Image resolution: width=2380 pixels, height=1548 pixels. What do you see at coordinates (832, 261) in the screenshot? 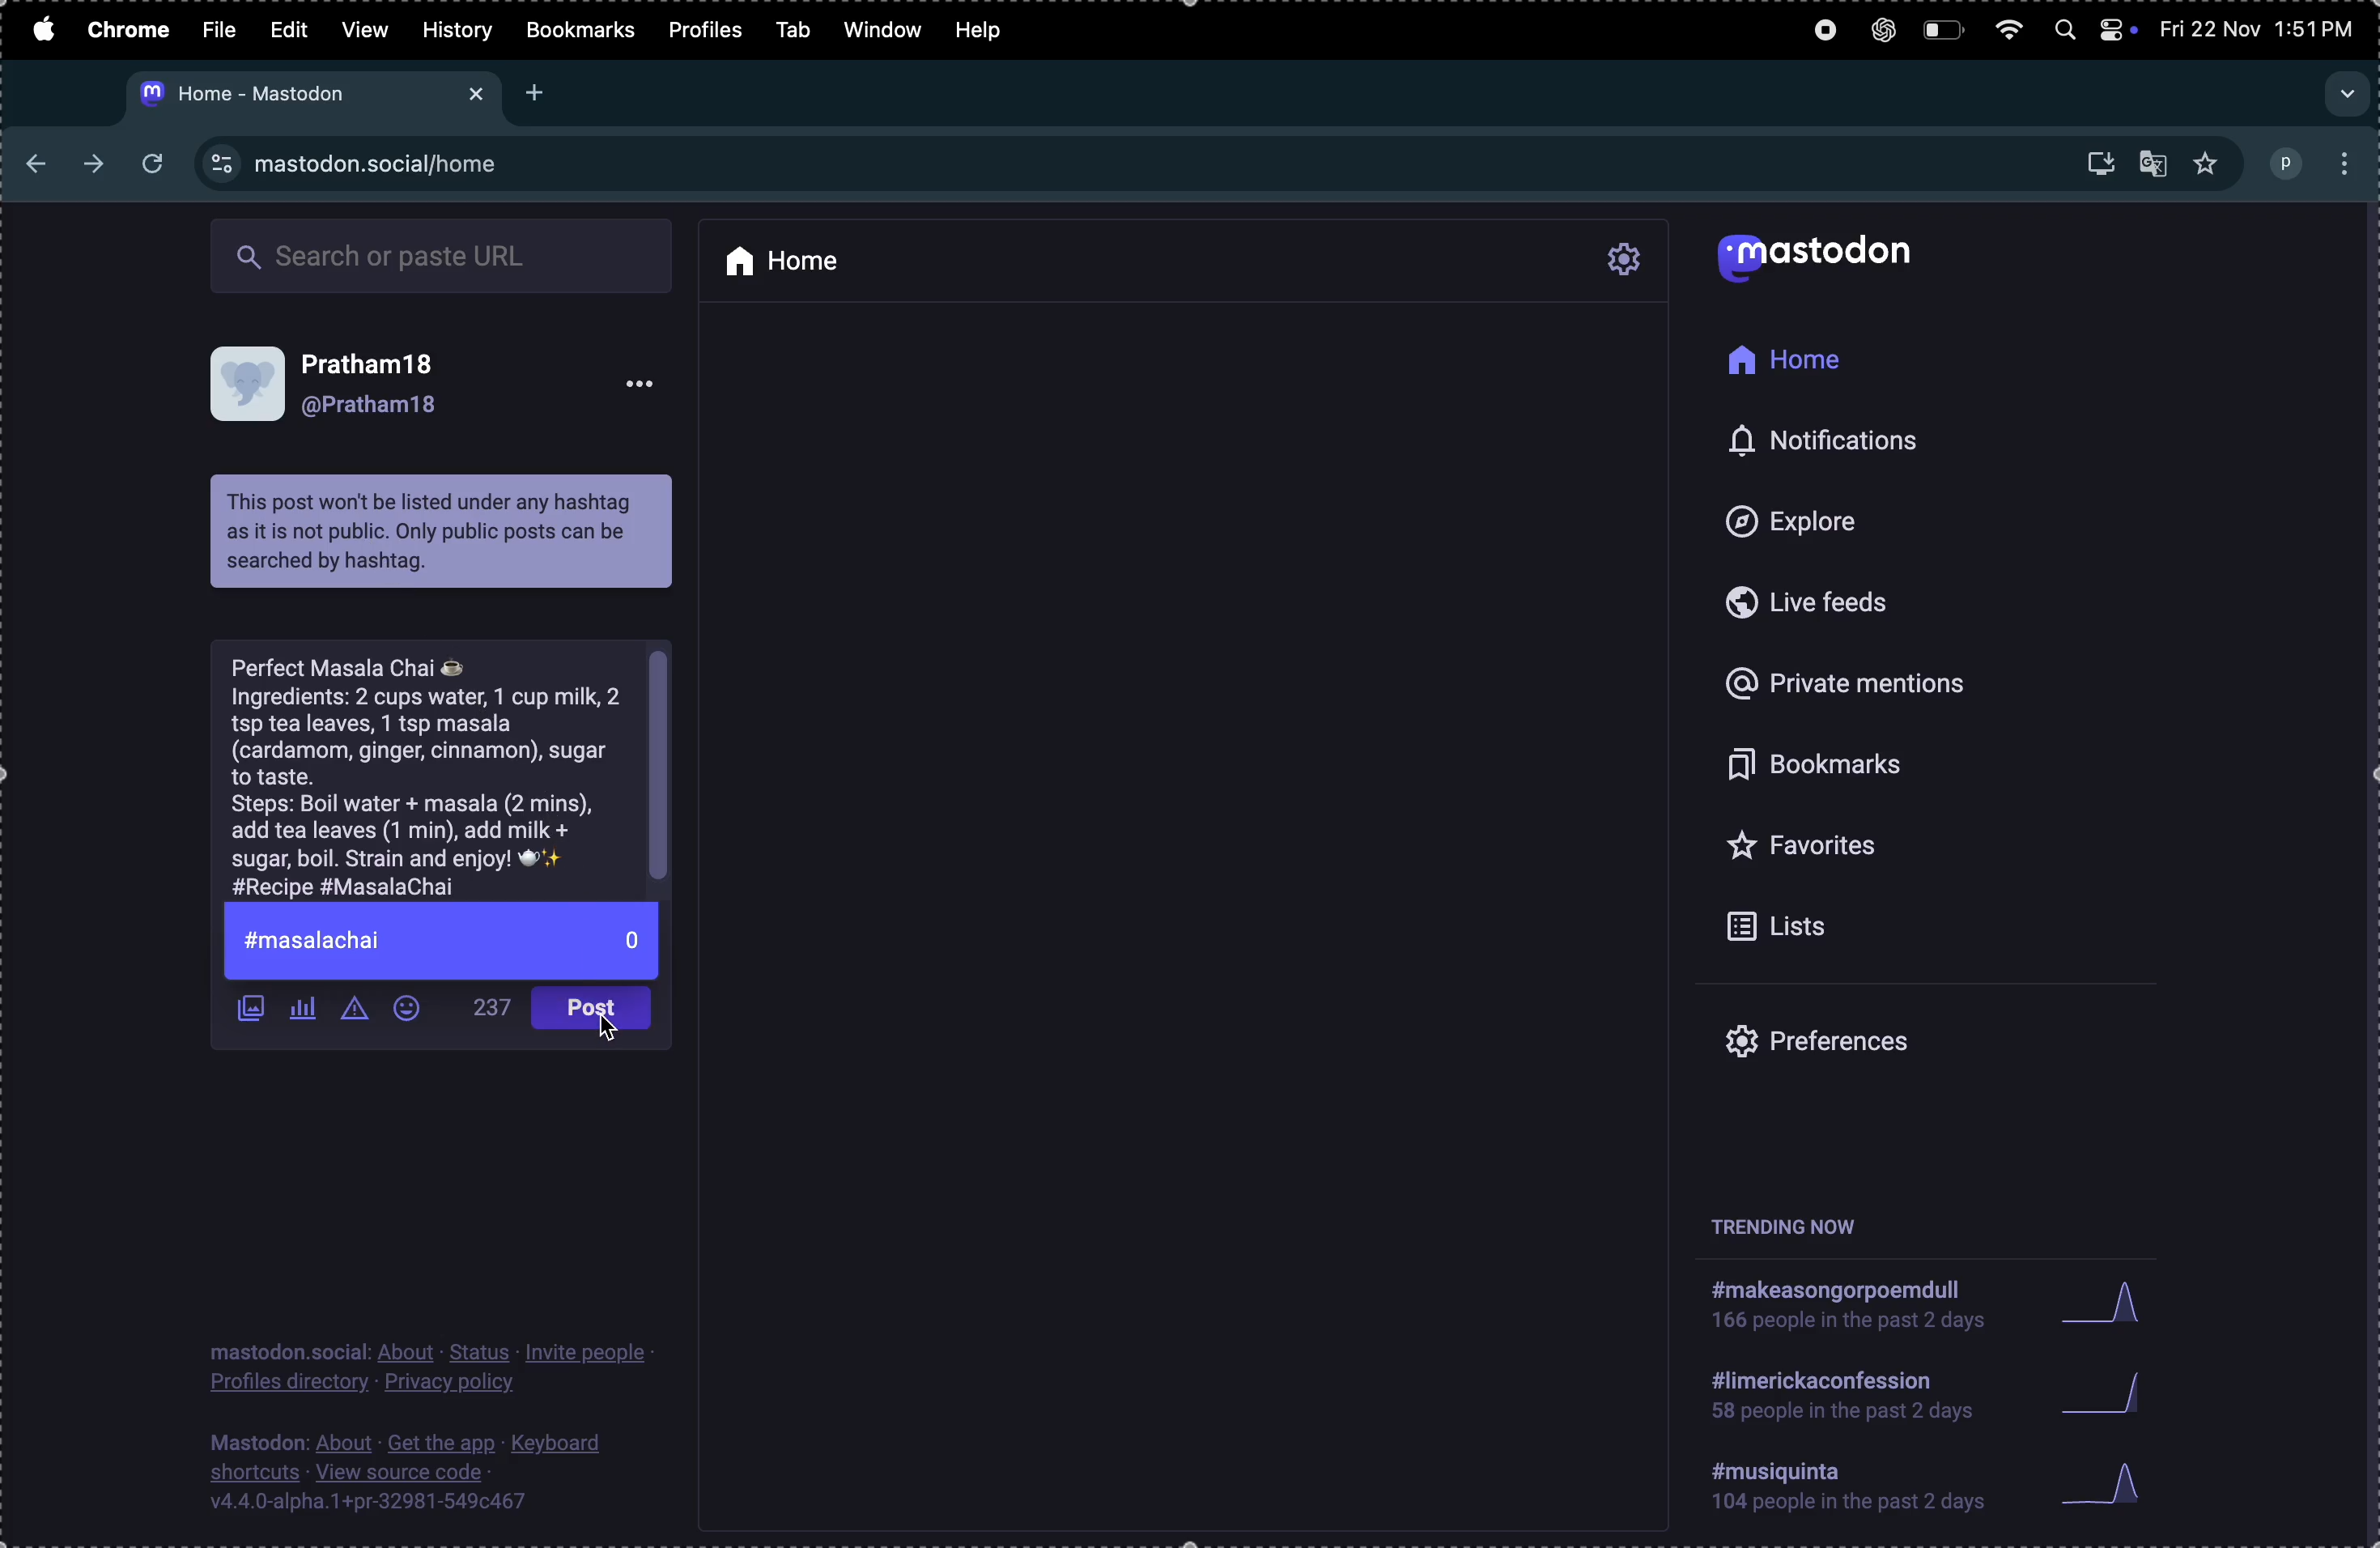
I see `home` at bounding box center [832, 261].